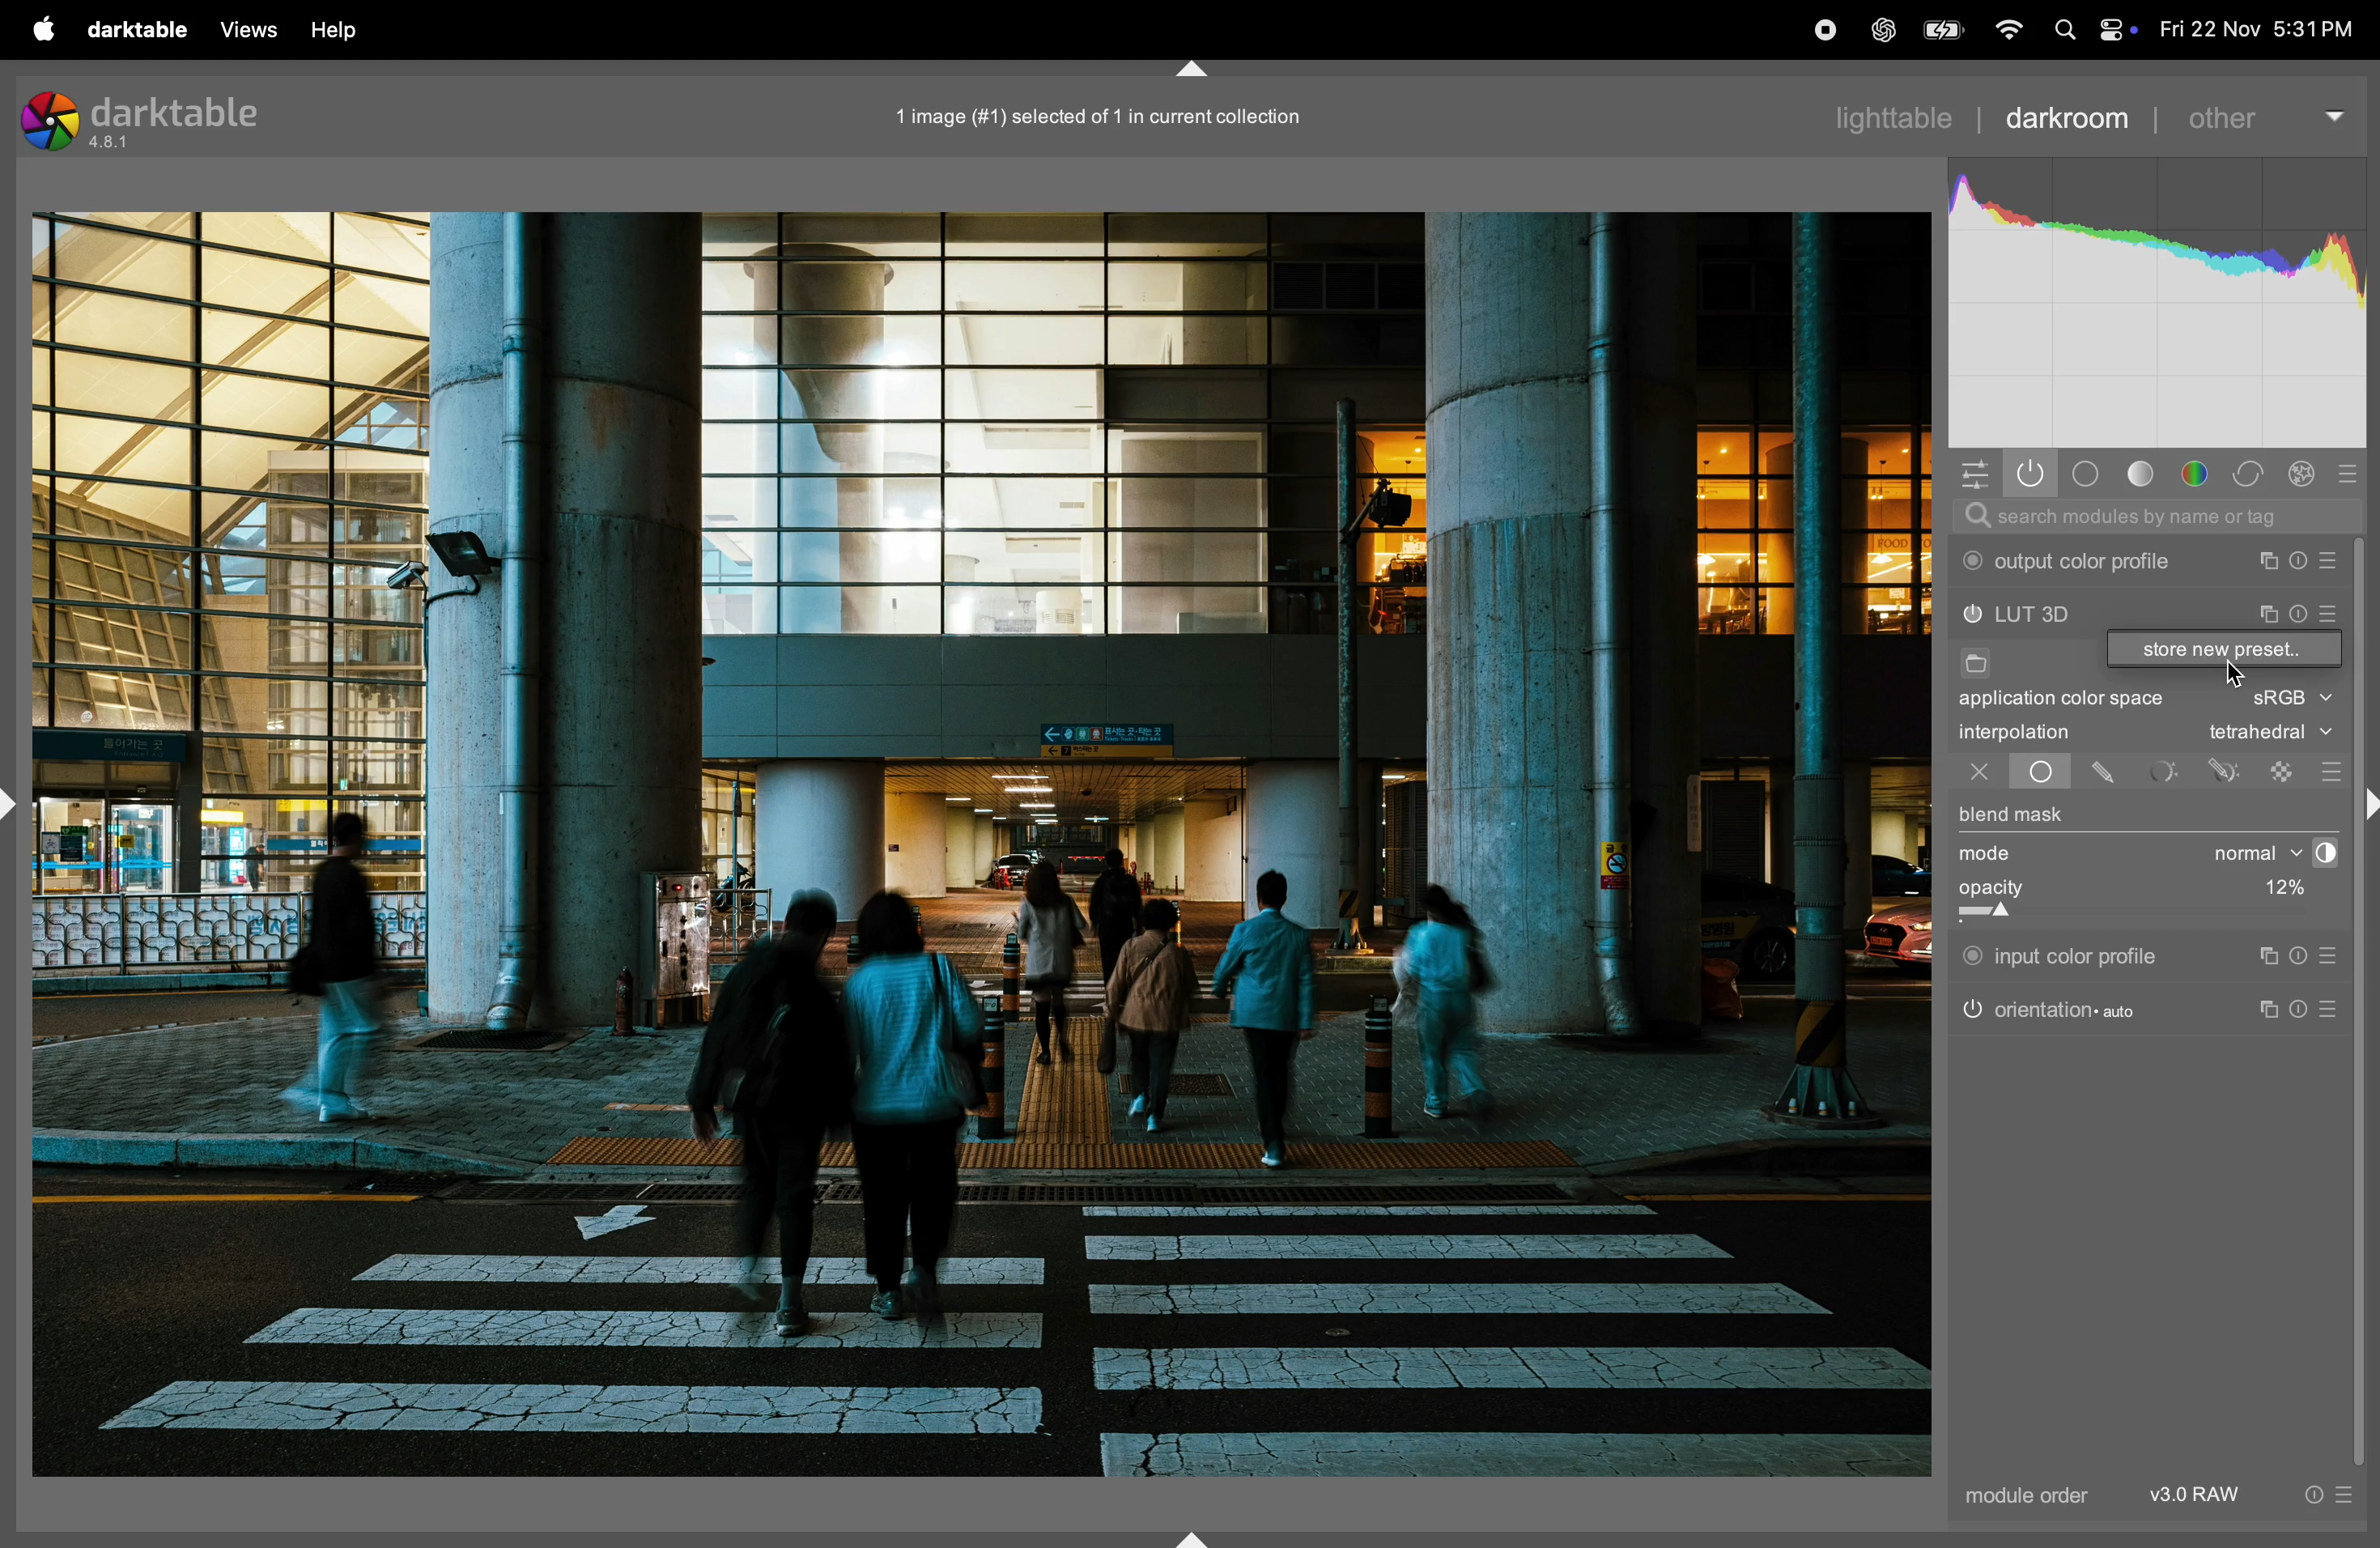 Image resolution: width=2380 pixels, height=1548 pixels. Describe the element at coordinates (2067, 115) in the screenshot. I see `darkroom` at that location.